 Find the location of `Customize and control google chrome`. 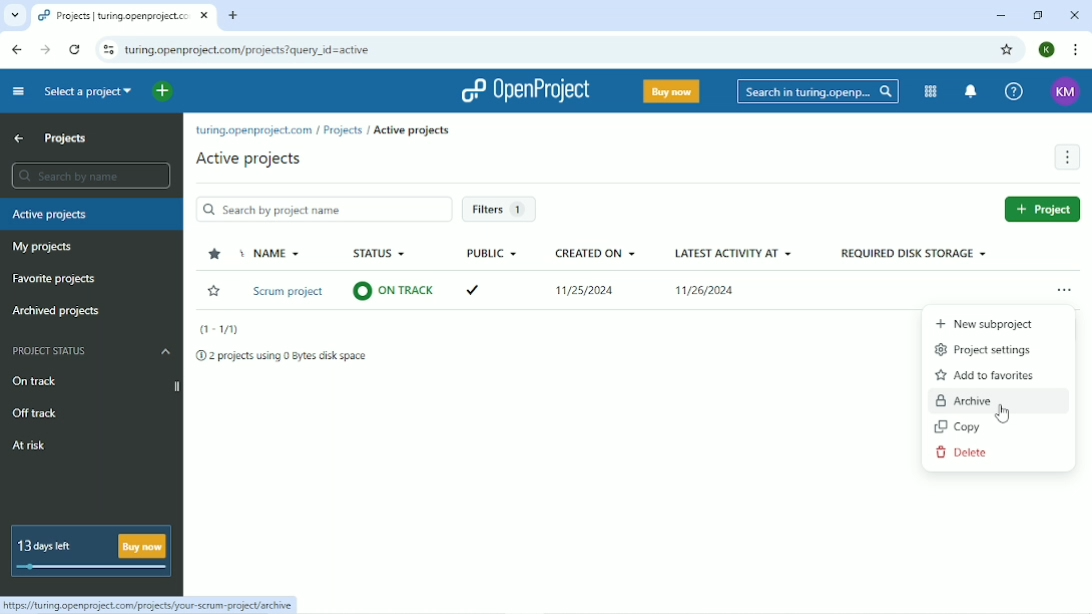

Customize and control google chrome is located at coordinates (1072, 50).